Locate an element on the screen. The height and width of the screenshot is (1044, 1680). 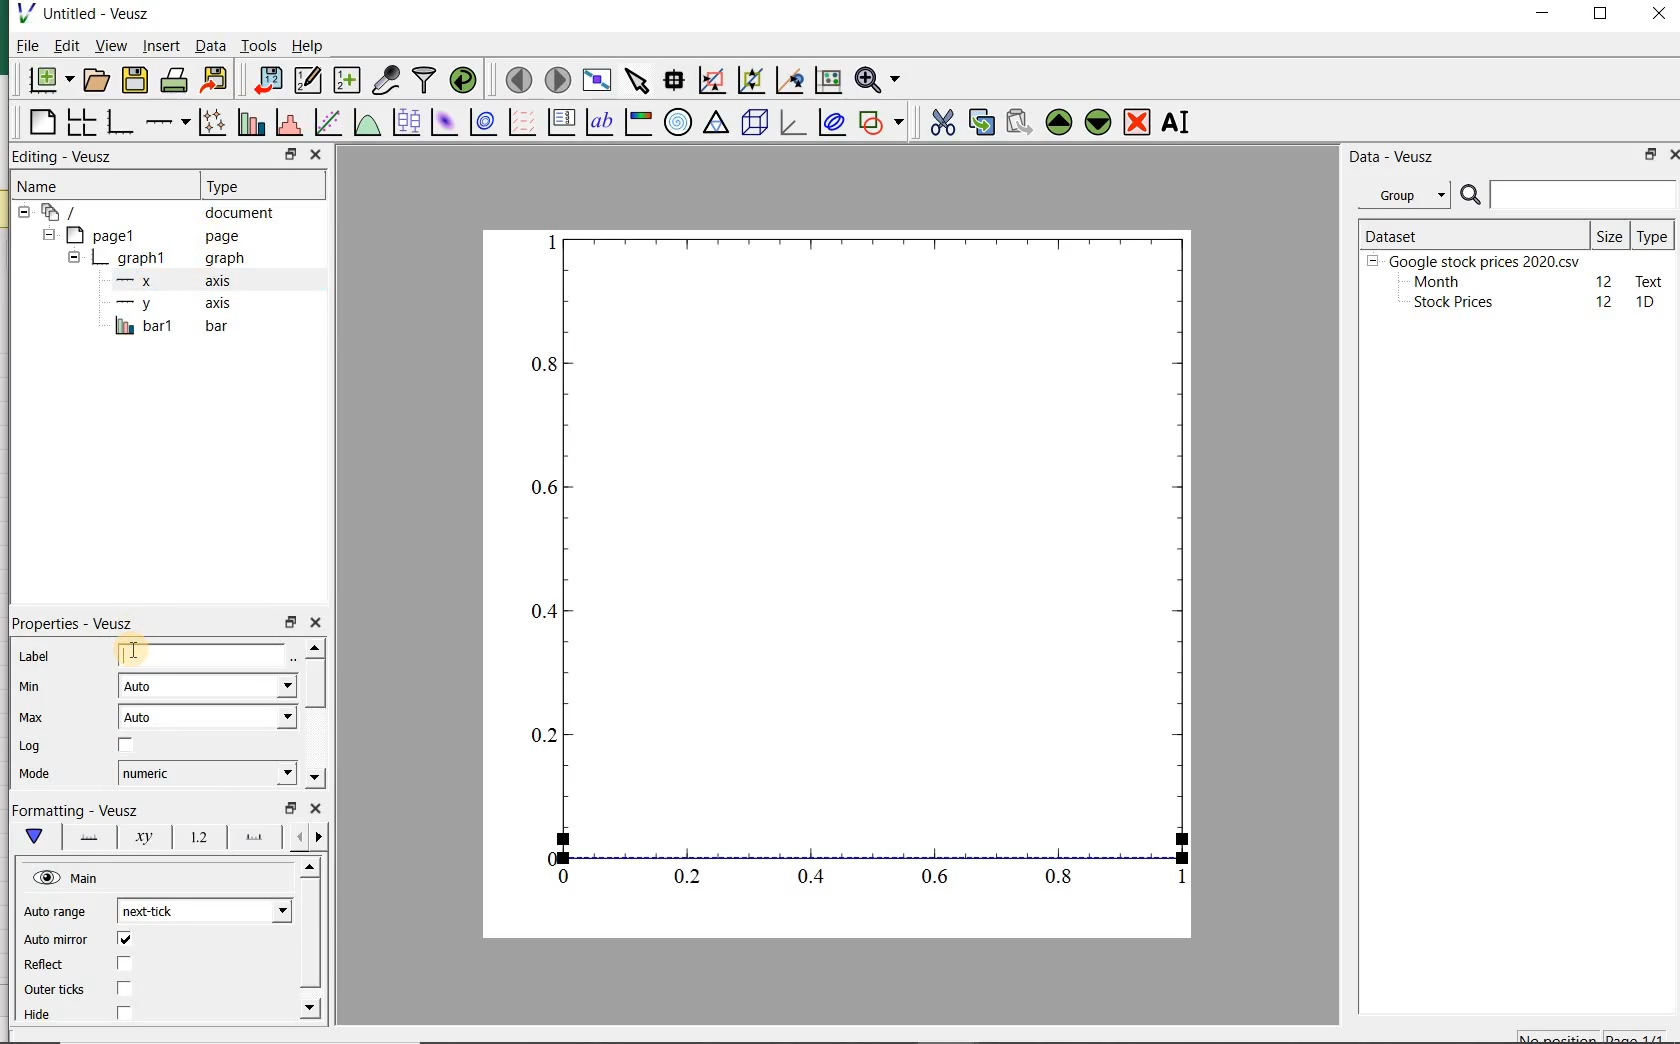
major ticks is located at coordinates (251, 837).